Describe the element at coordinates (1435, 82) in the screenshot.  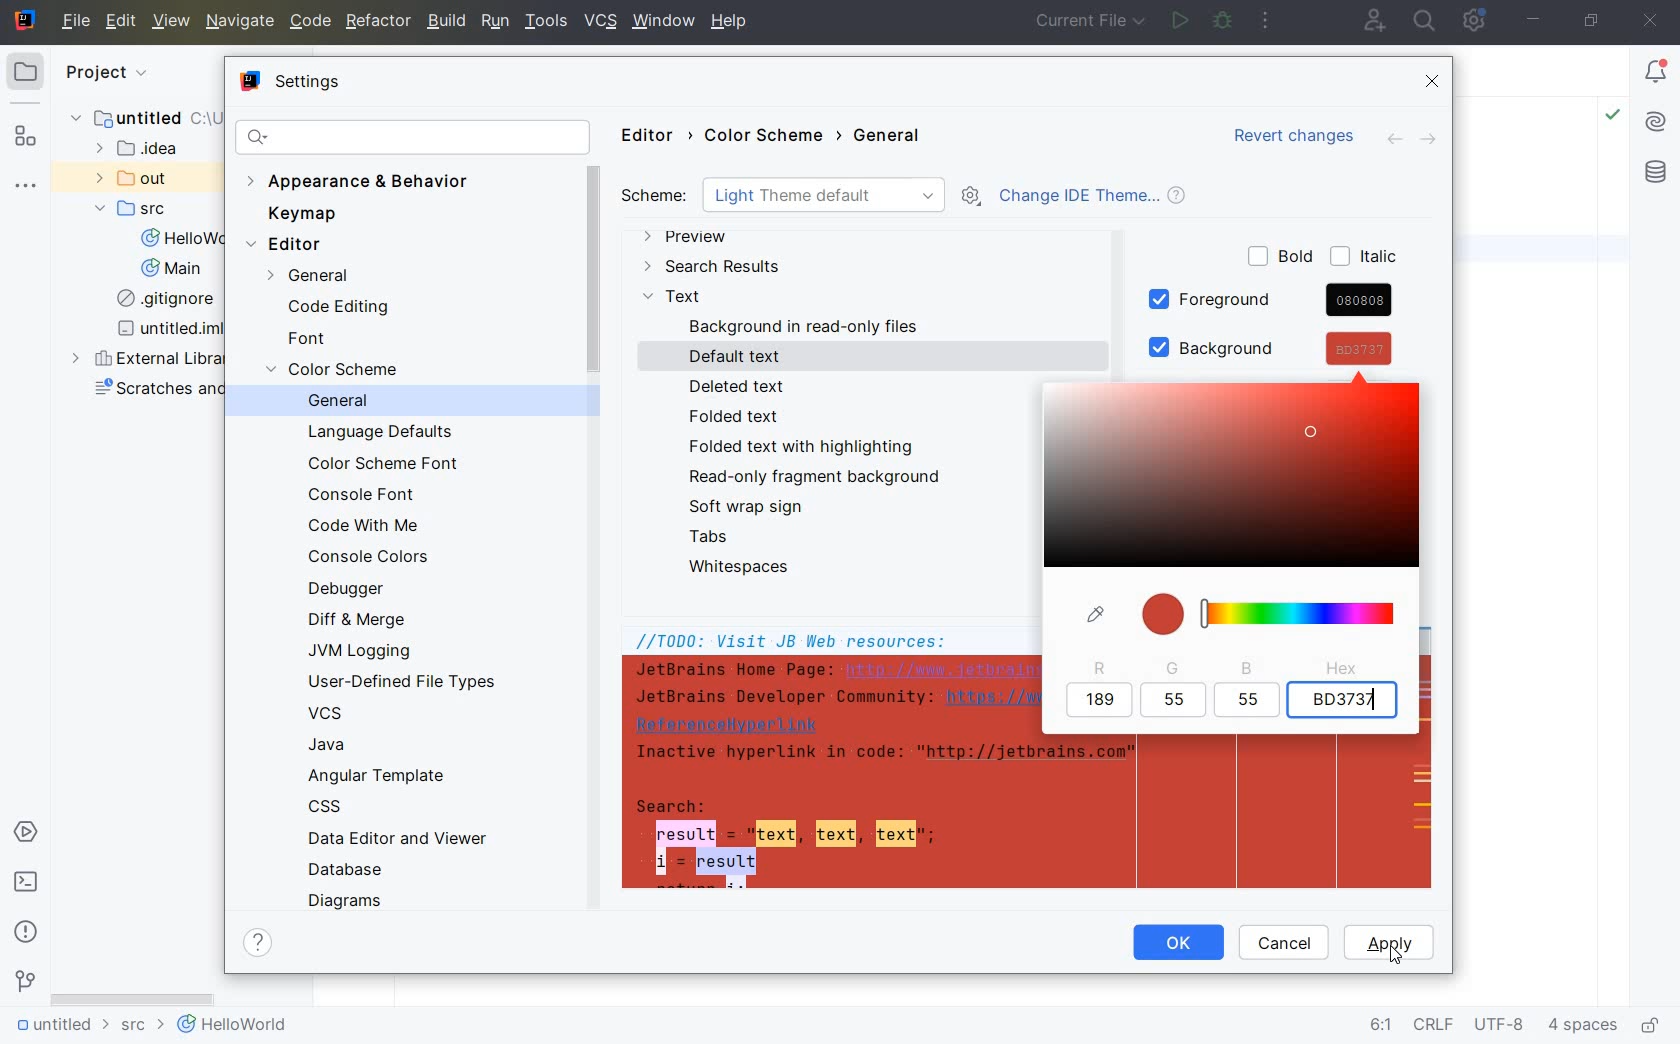
I see `CLOSE` at that location.